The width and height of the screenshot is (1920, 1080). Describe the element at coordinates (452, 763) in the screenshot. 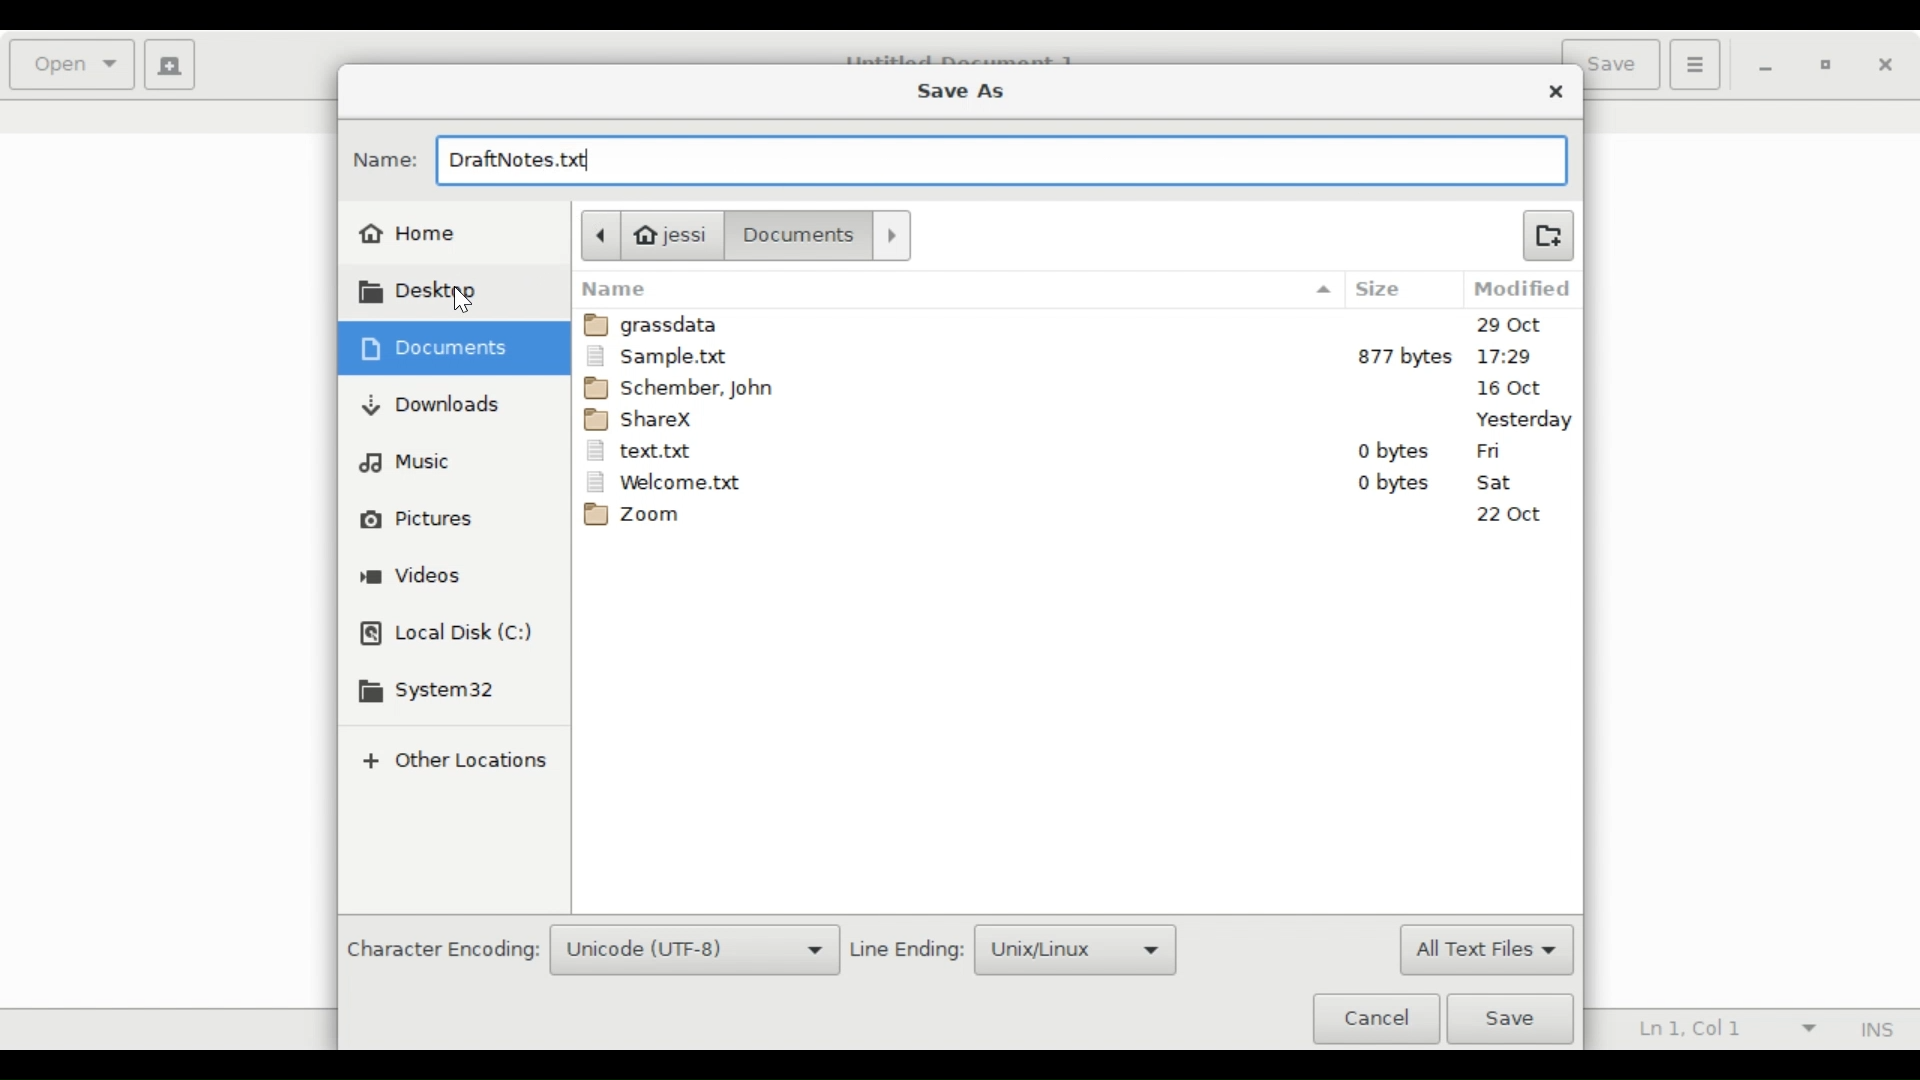

I see `Other locations` at that location.